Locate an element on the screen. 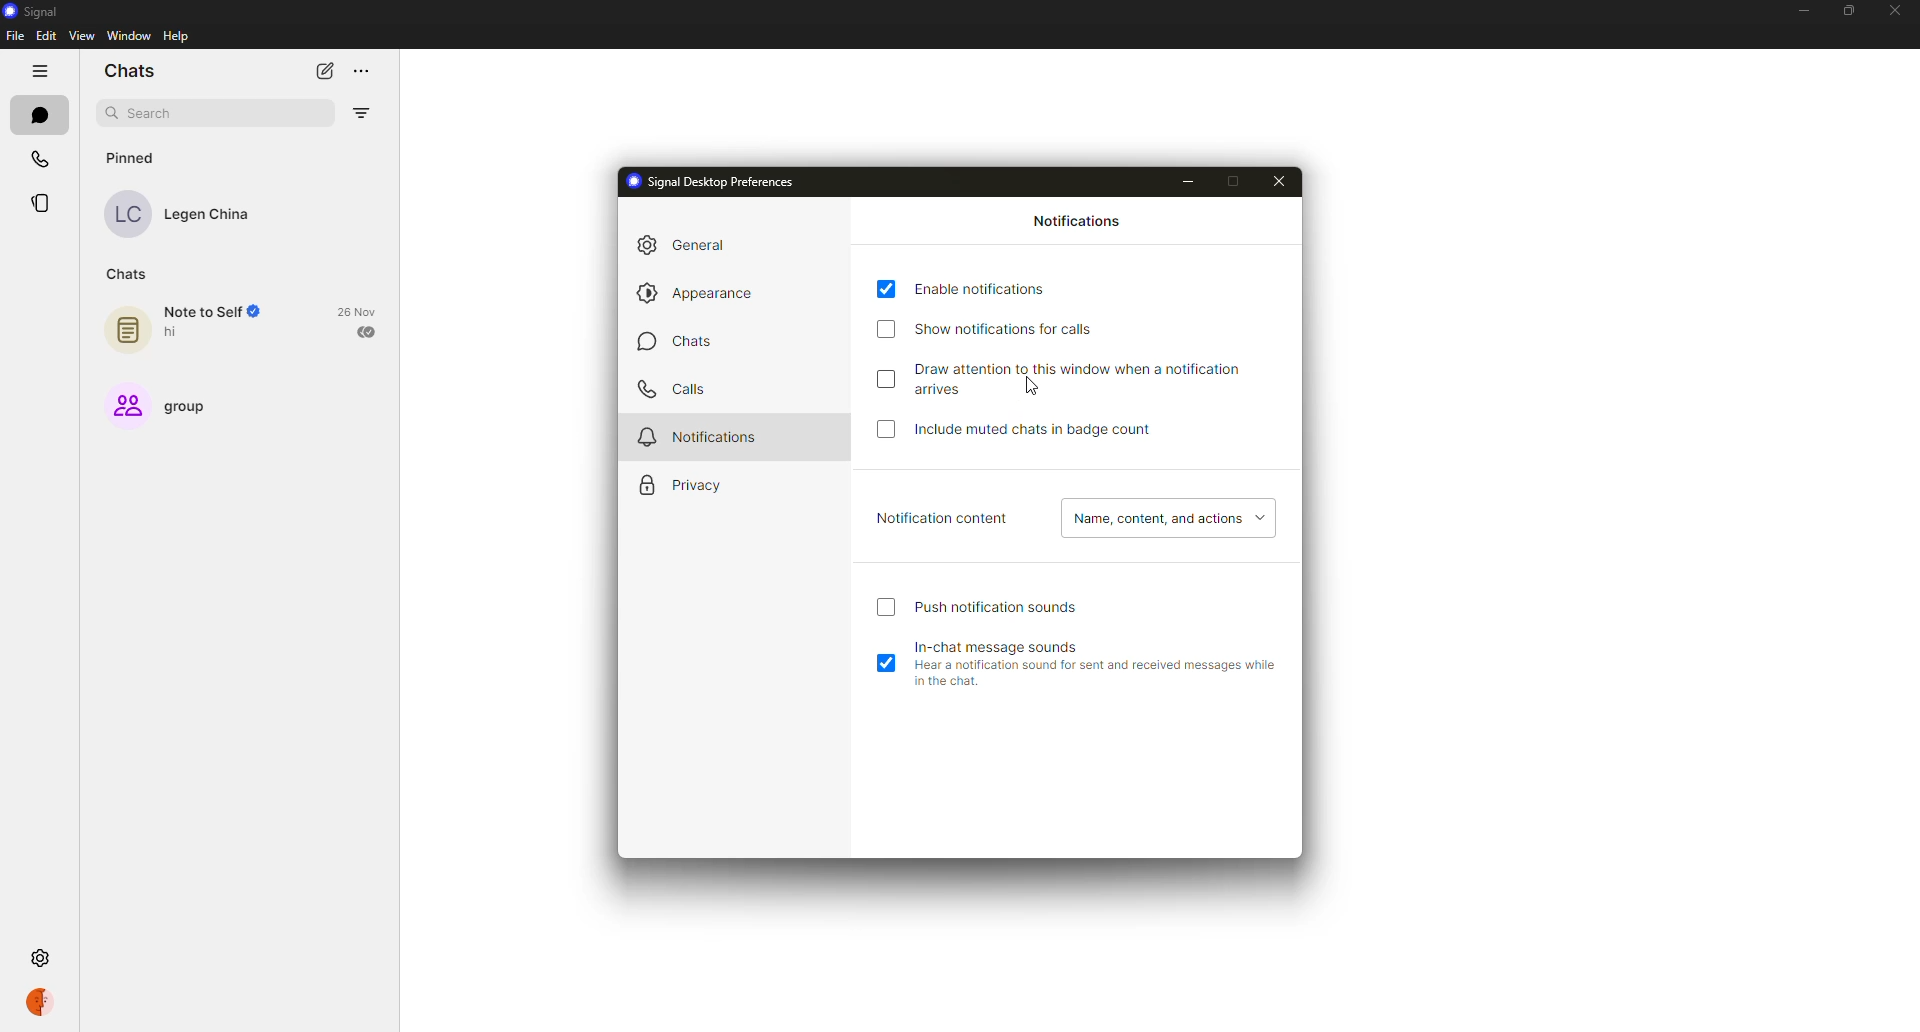  enable notifications is located at coordinates (985, 289).